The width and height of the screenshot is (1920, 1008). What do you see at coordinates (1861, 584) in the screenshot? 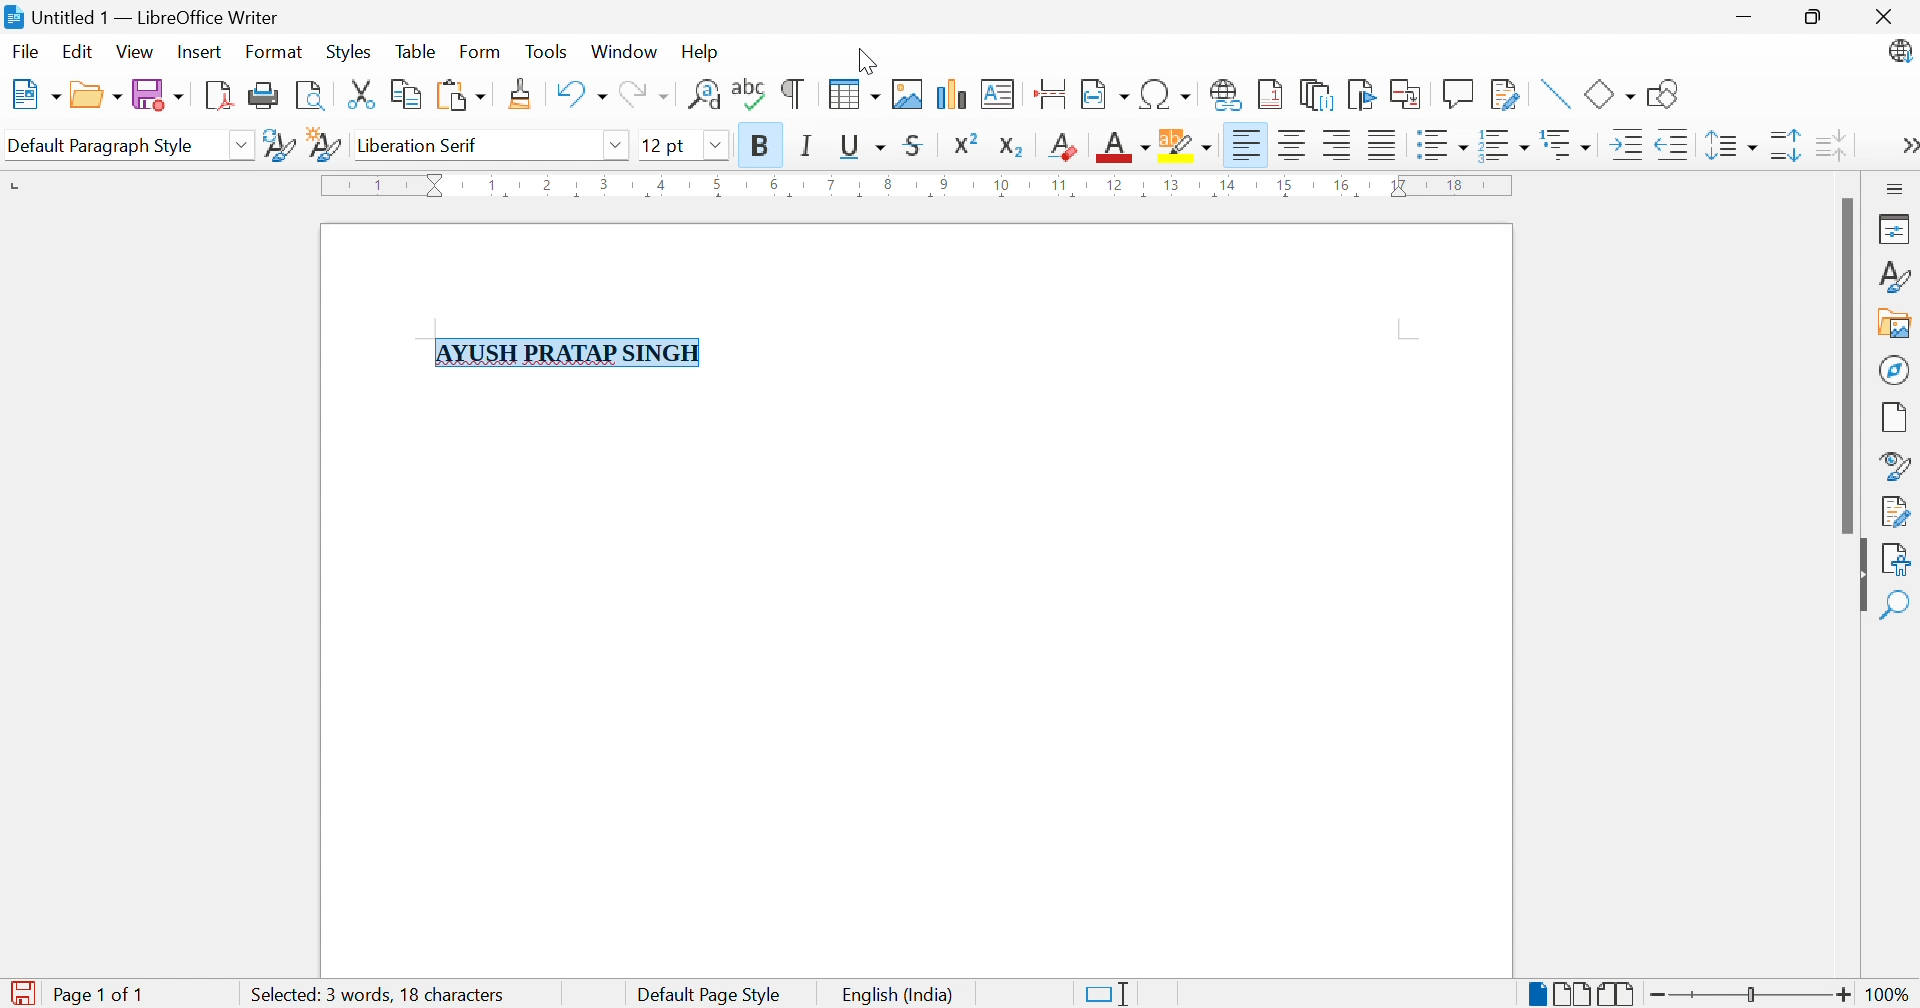
I see `Hide` at bounding box center [1861, 584].